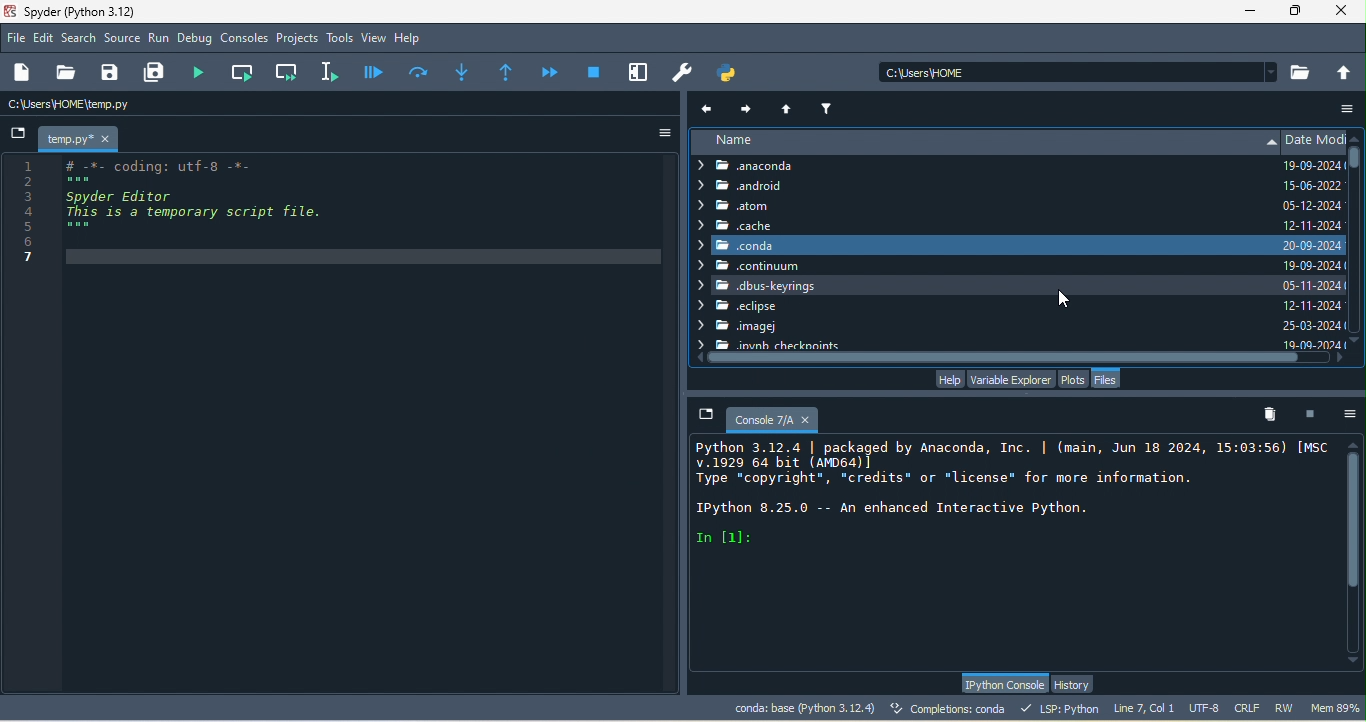  I want to click on vertical scroll bar, so click(1355, 553).